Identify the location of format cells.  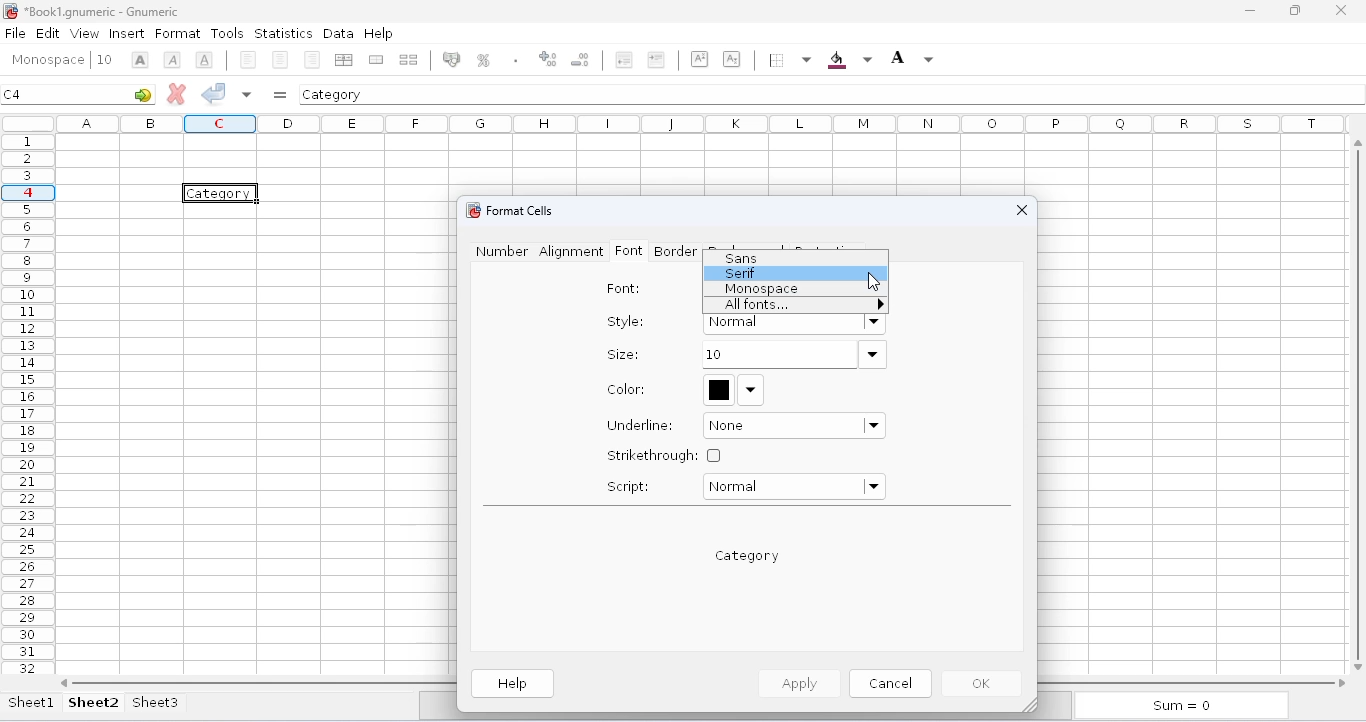
(520, 210).